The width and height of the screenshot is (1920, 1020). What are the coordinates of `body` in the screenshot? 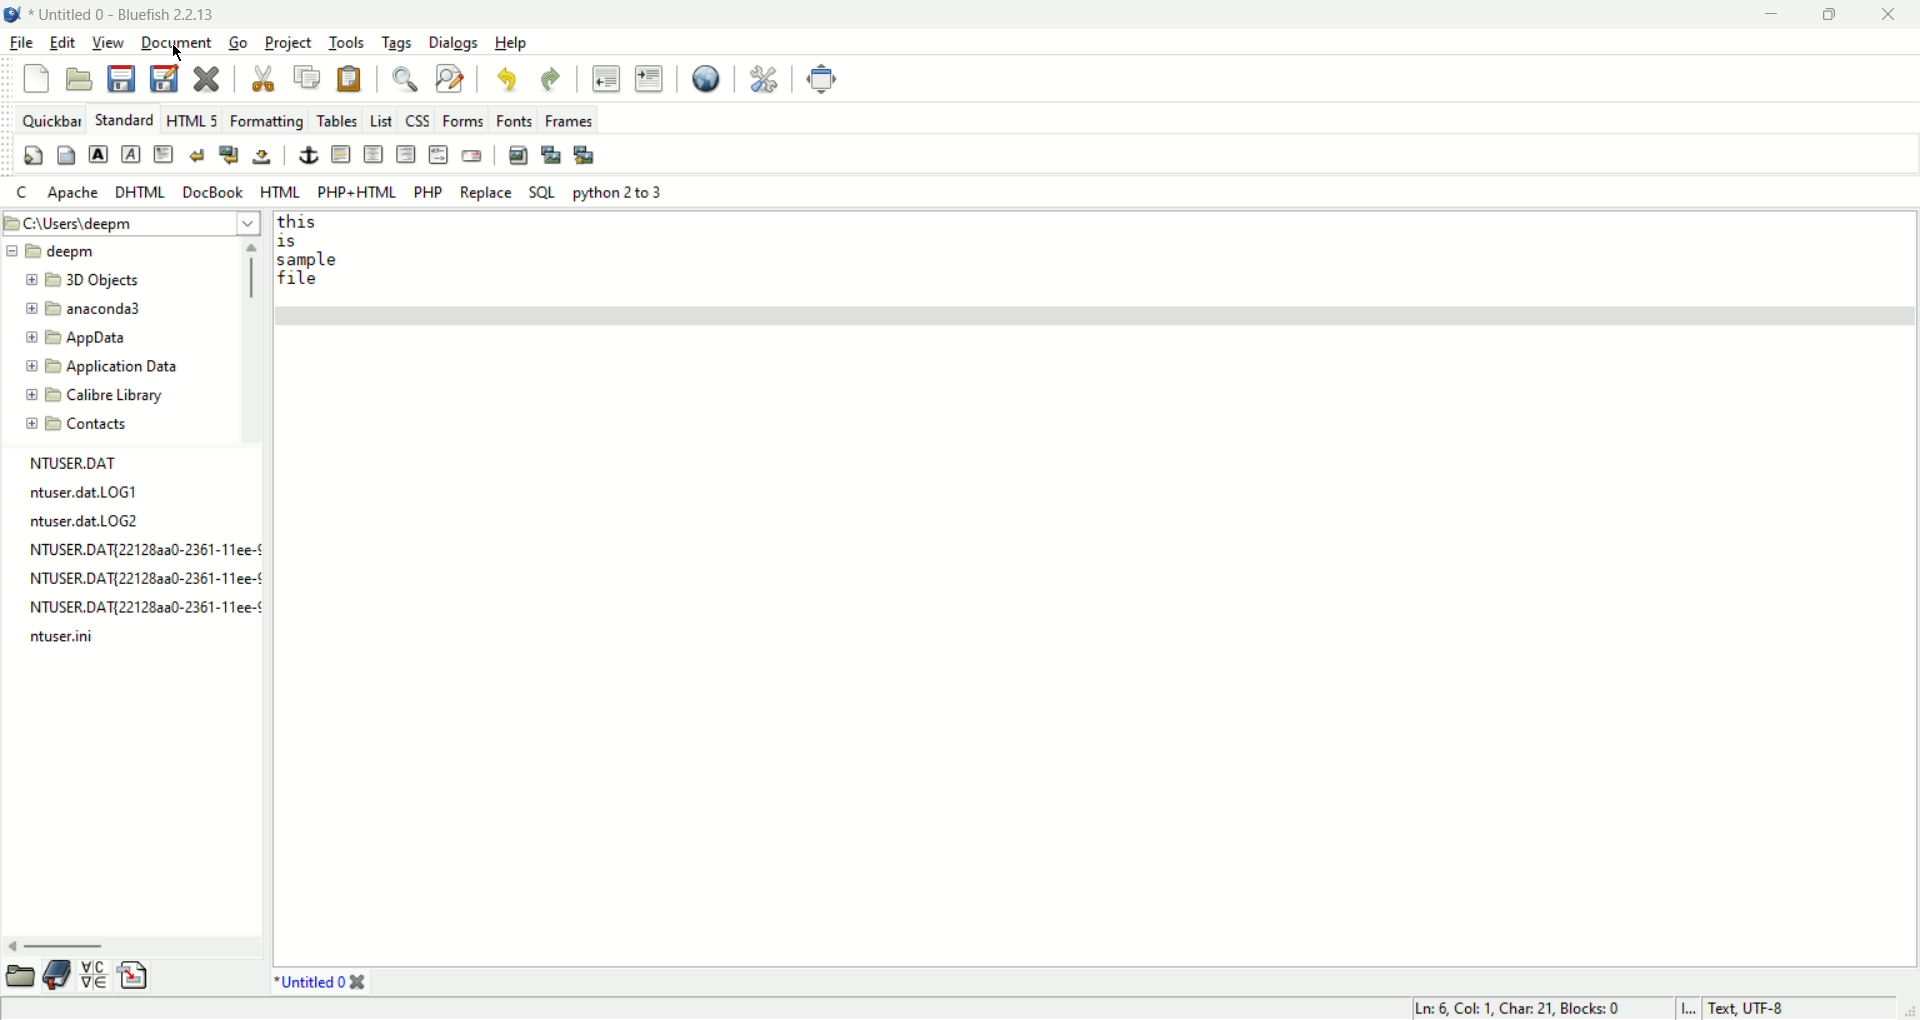 It's located at (66, 155).